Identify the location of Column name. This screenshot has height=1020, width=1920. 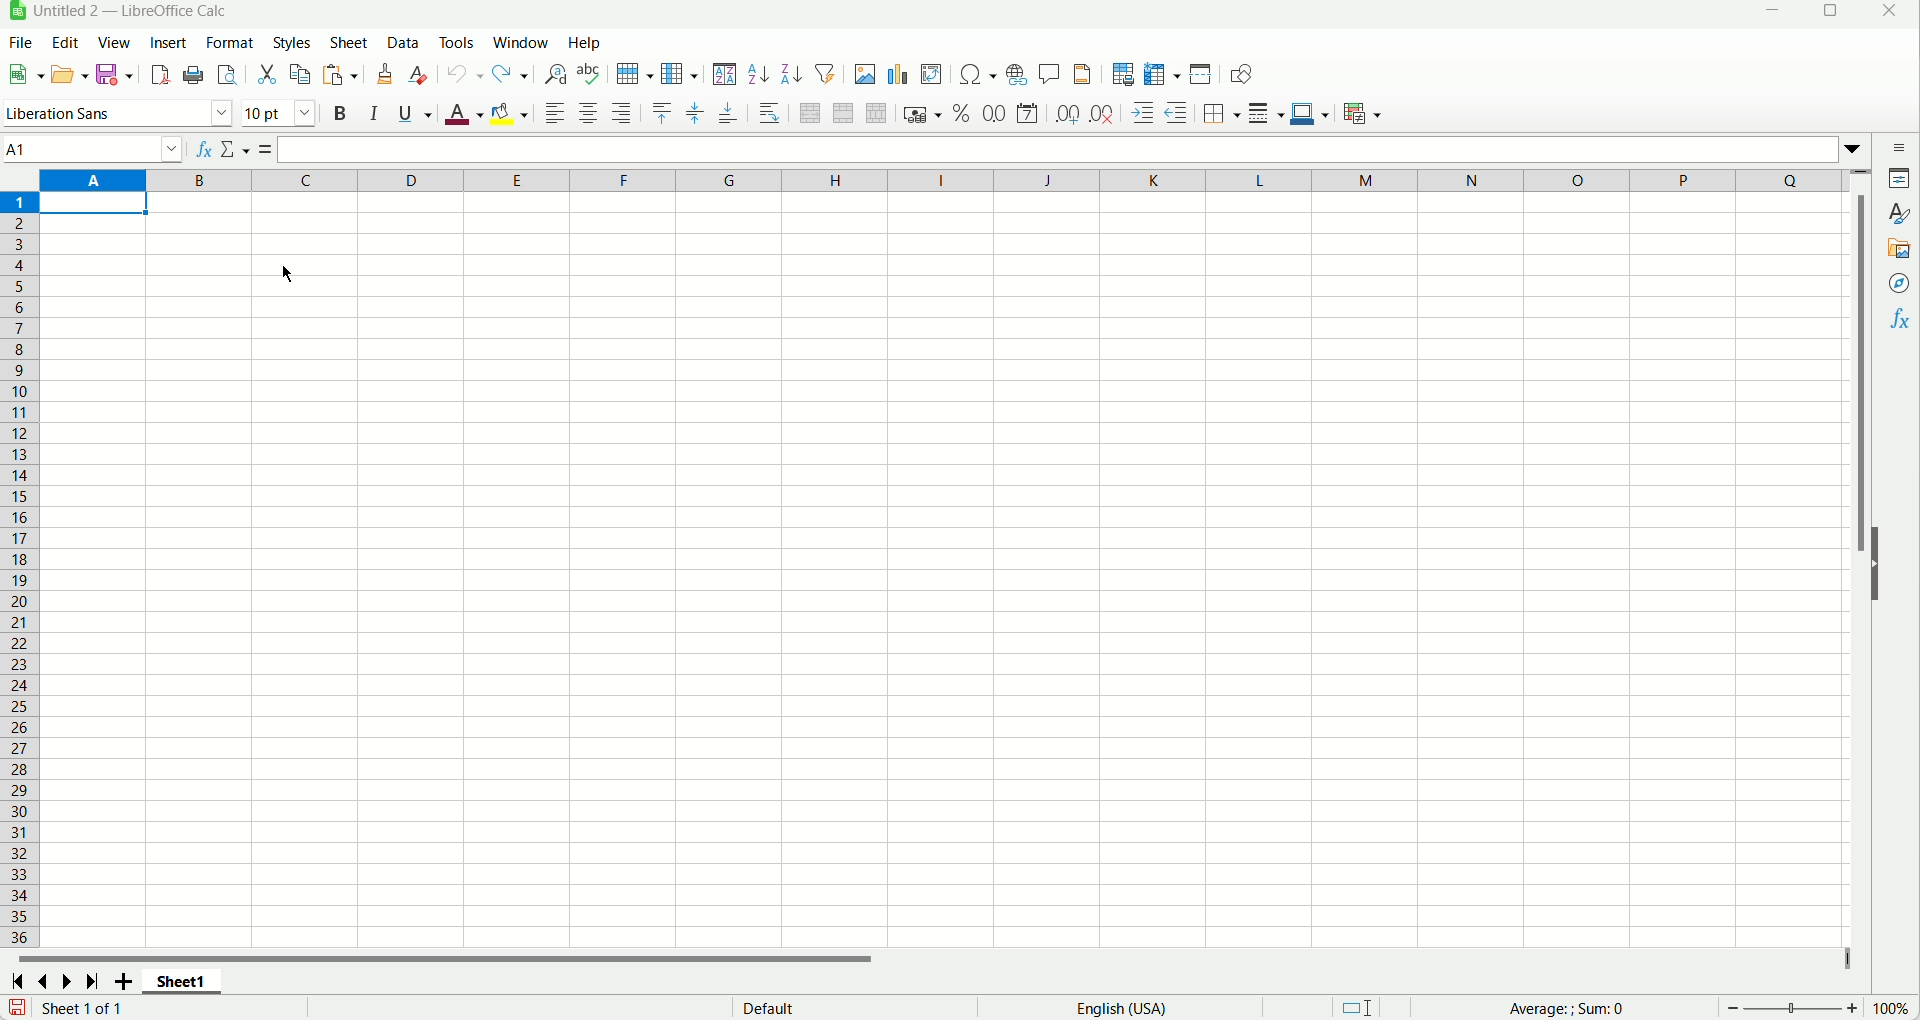
(947, 180).